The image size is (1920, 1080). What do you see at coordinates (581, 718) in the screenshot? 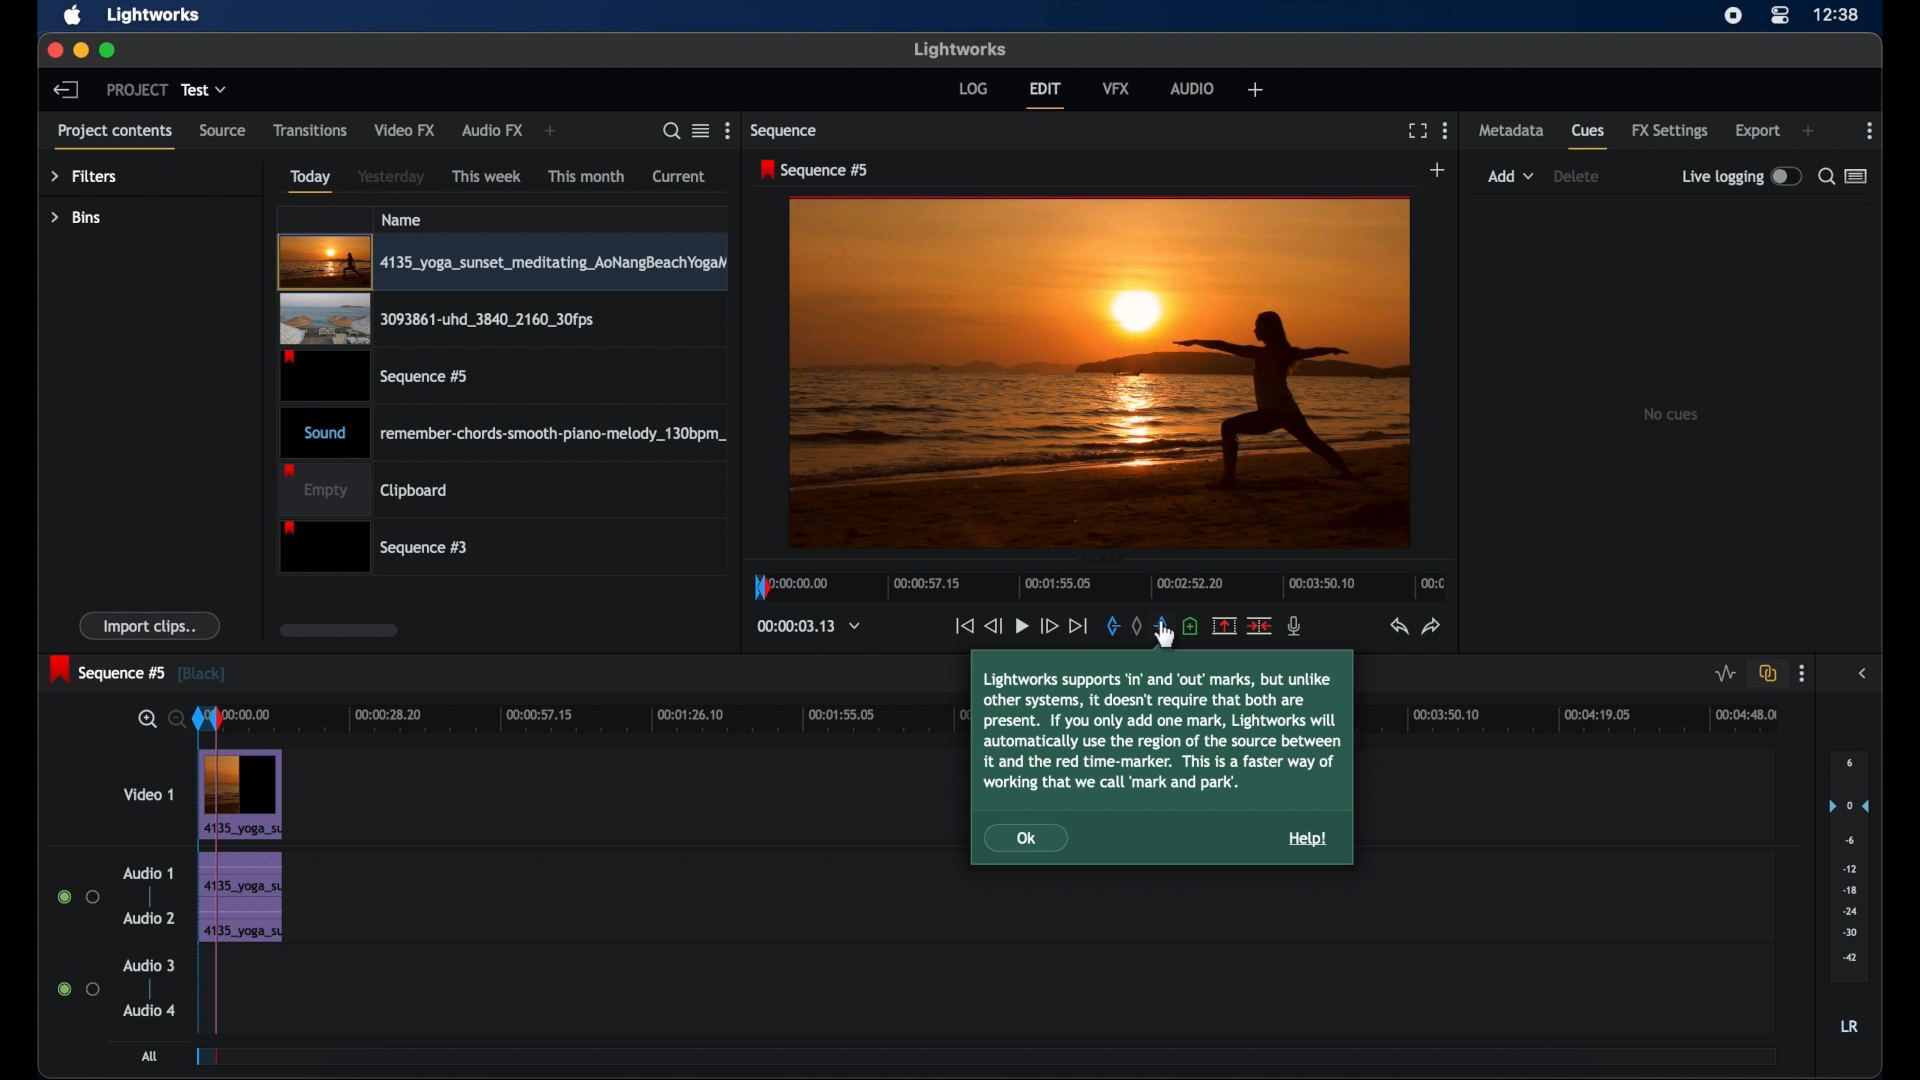
I see `timeline scale` at bounding box center [581, 718].